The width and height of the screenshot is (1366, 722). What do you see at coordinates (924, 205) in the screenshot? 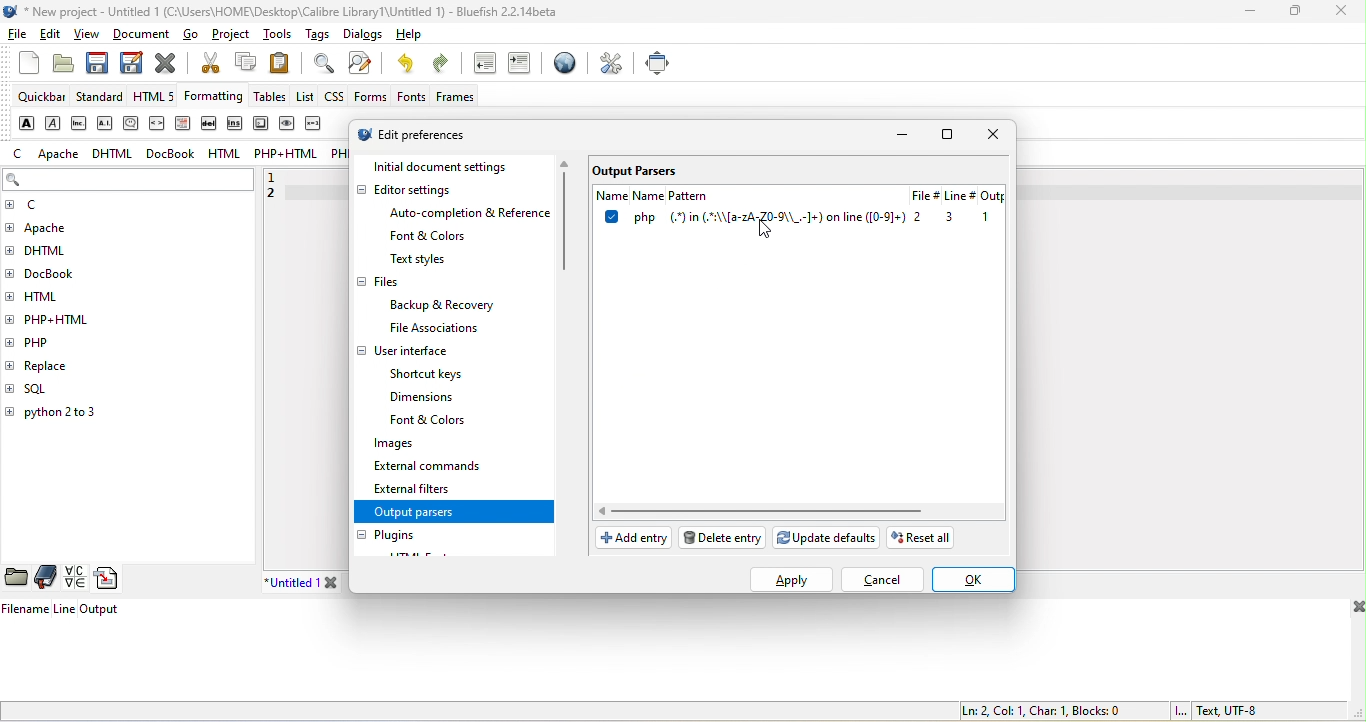
I see `file` at bounding box center [924, 205].